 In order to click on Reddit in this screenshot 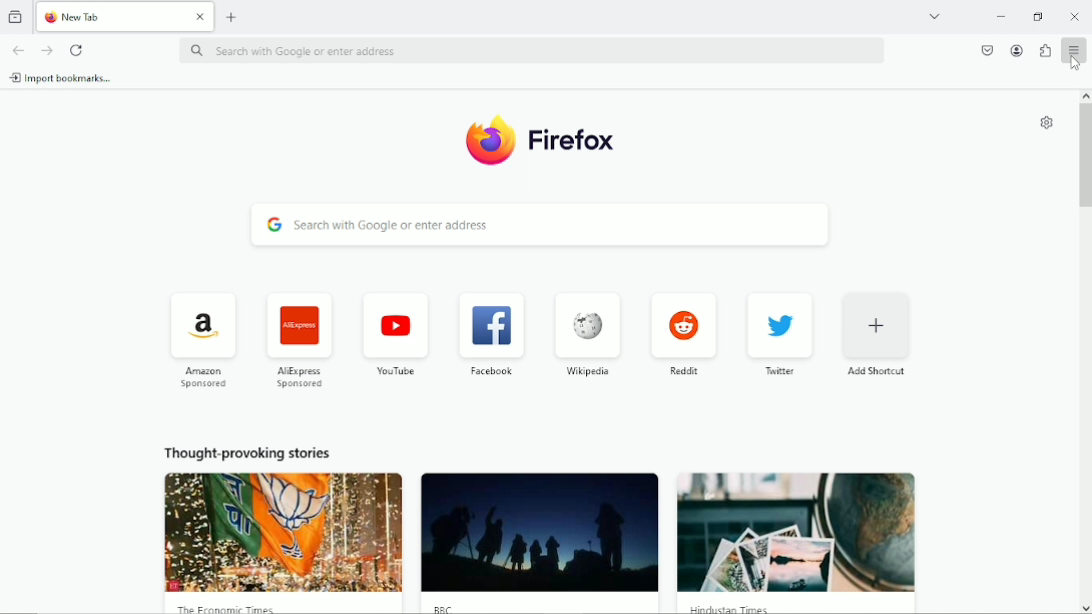, I will do `click(683, 330)`.